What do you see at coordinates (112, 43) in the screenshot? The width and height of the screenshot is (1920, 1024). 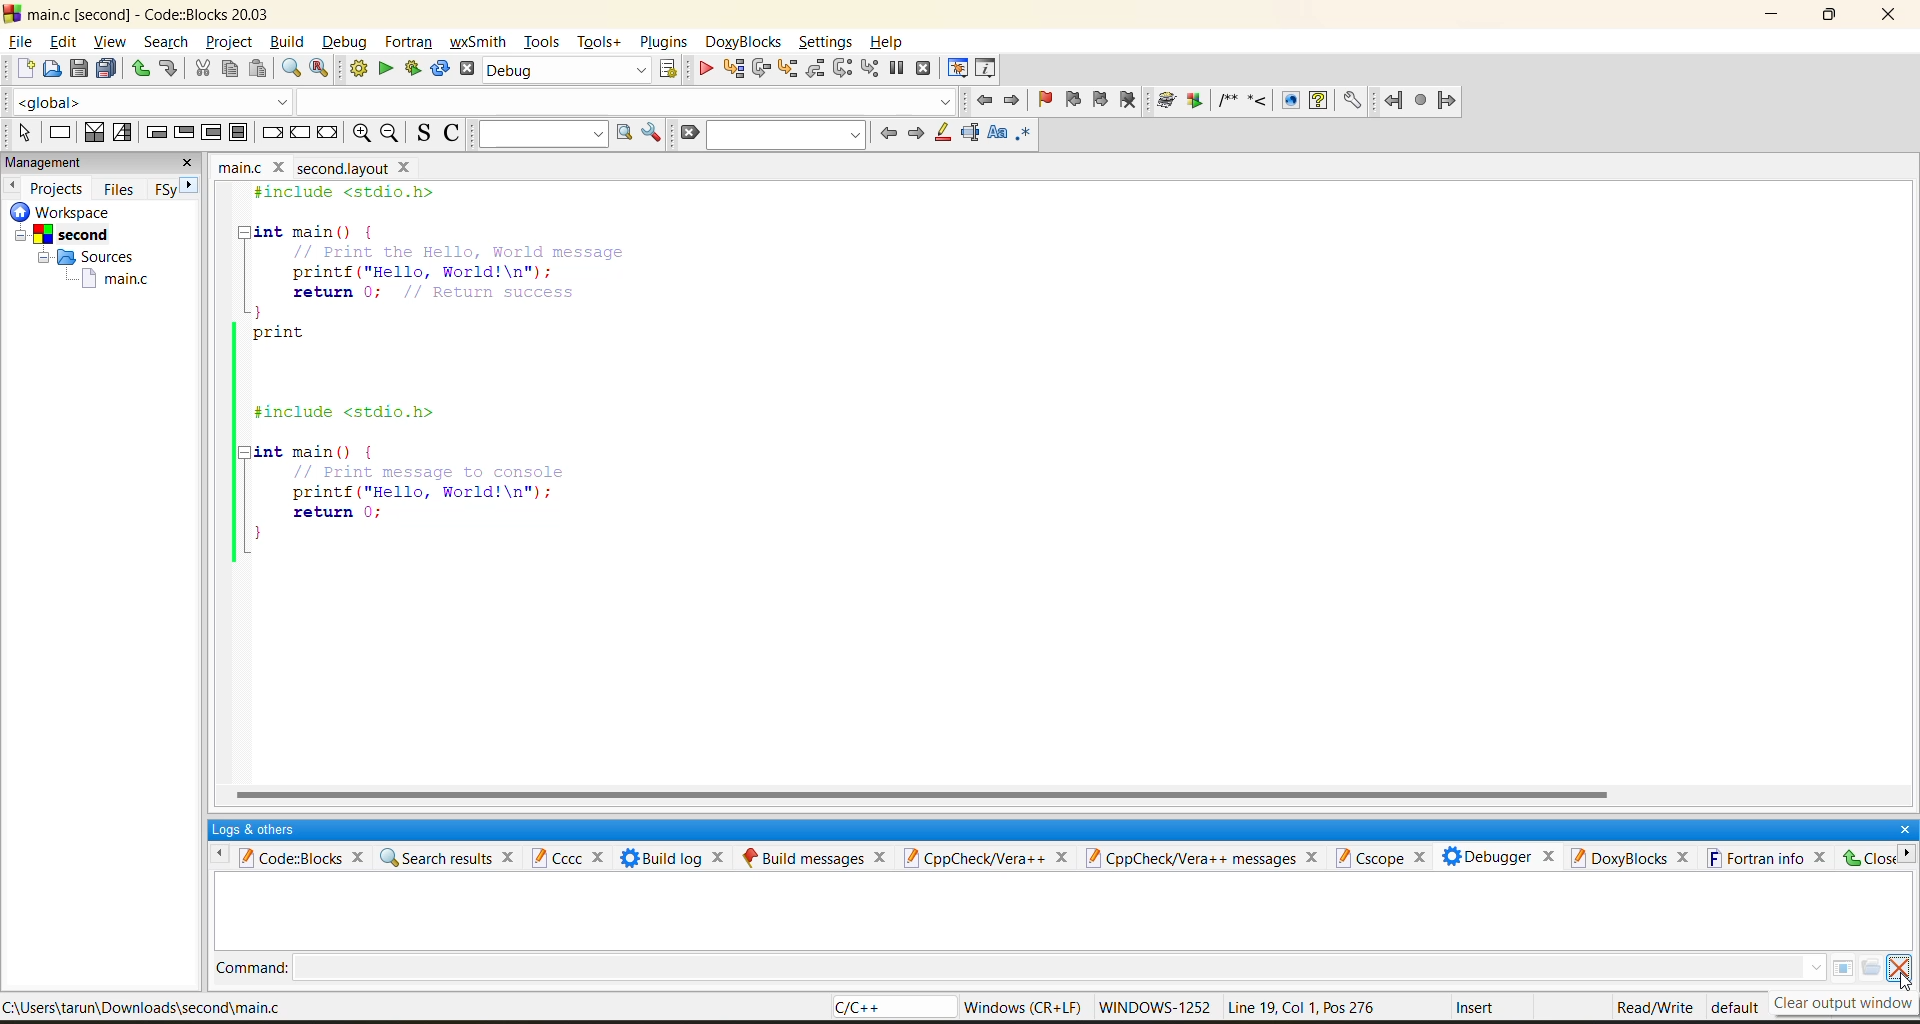 I see `view` at bounding box center [112, 43].